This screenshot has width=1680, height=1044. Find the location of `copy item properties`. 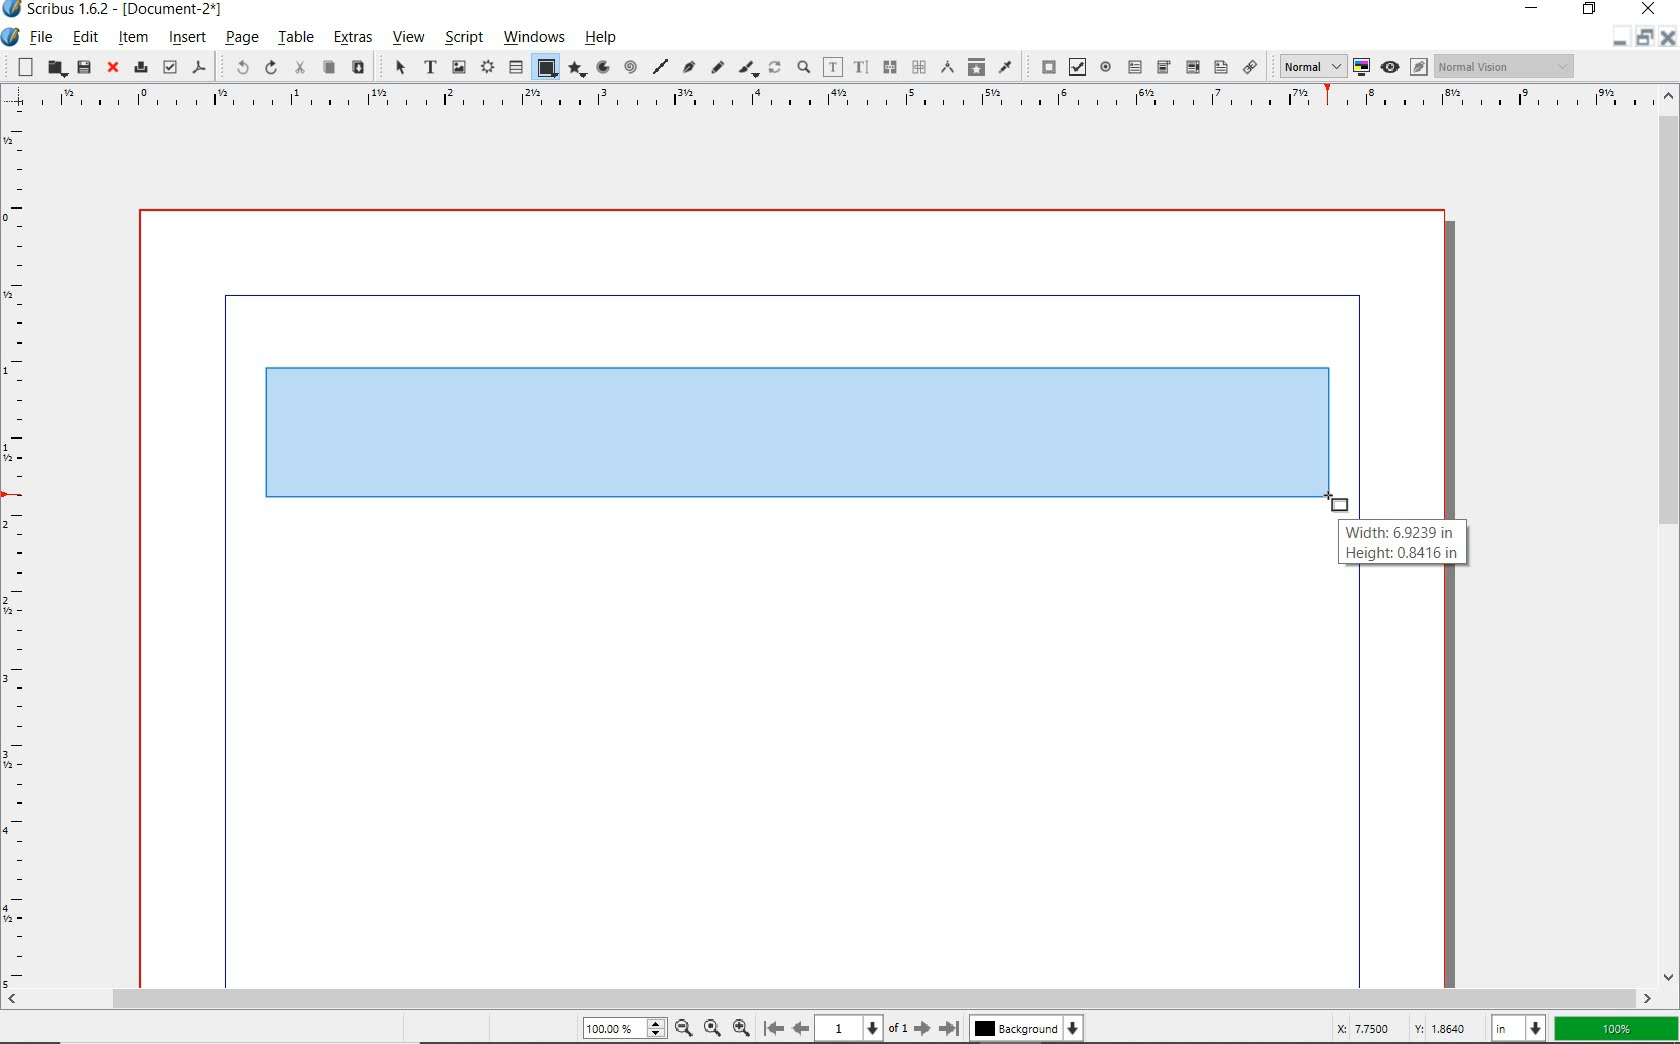

copy item properties is located at coordinates (976, 66).